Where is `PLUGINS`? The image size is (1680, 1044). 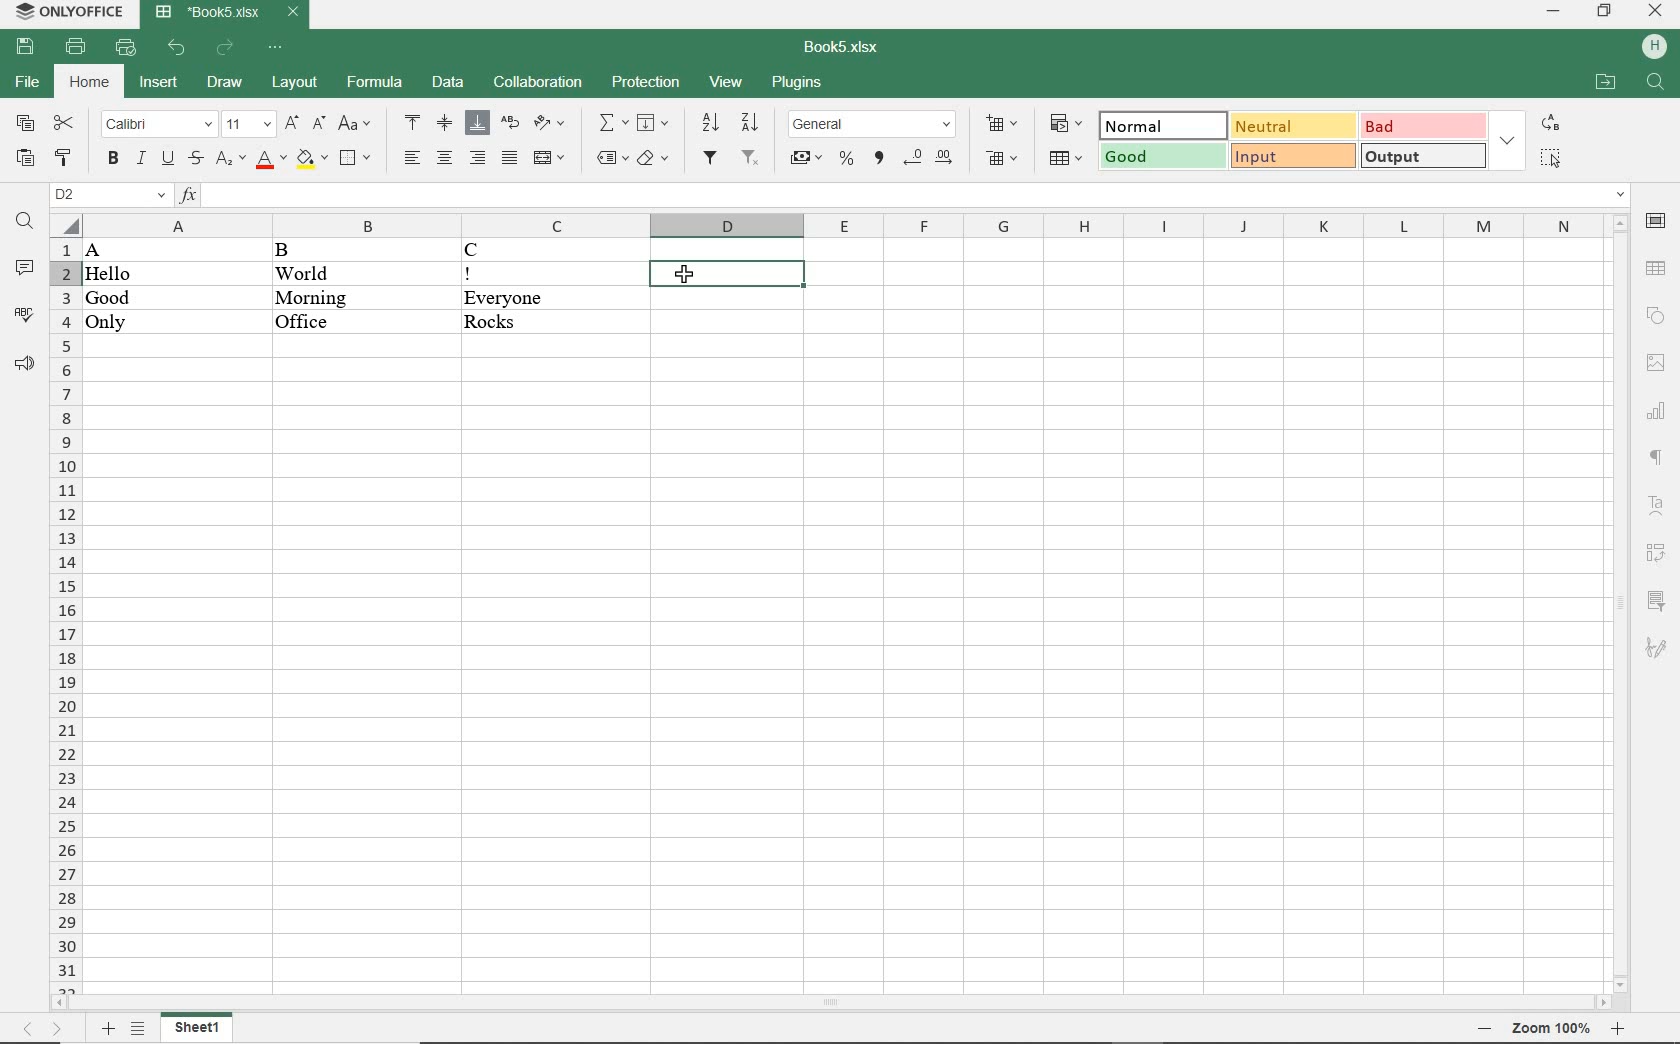 PLUGINS is located at coordinates (796, 84).